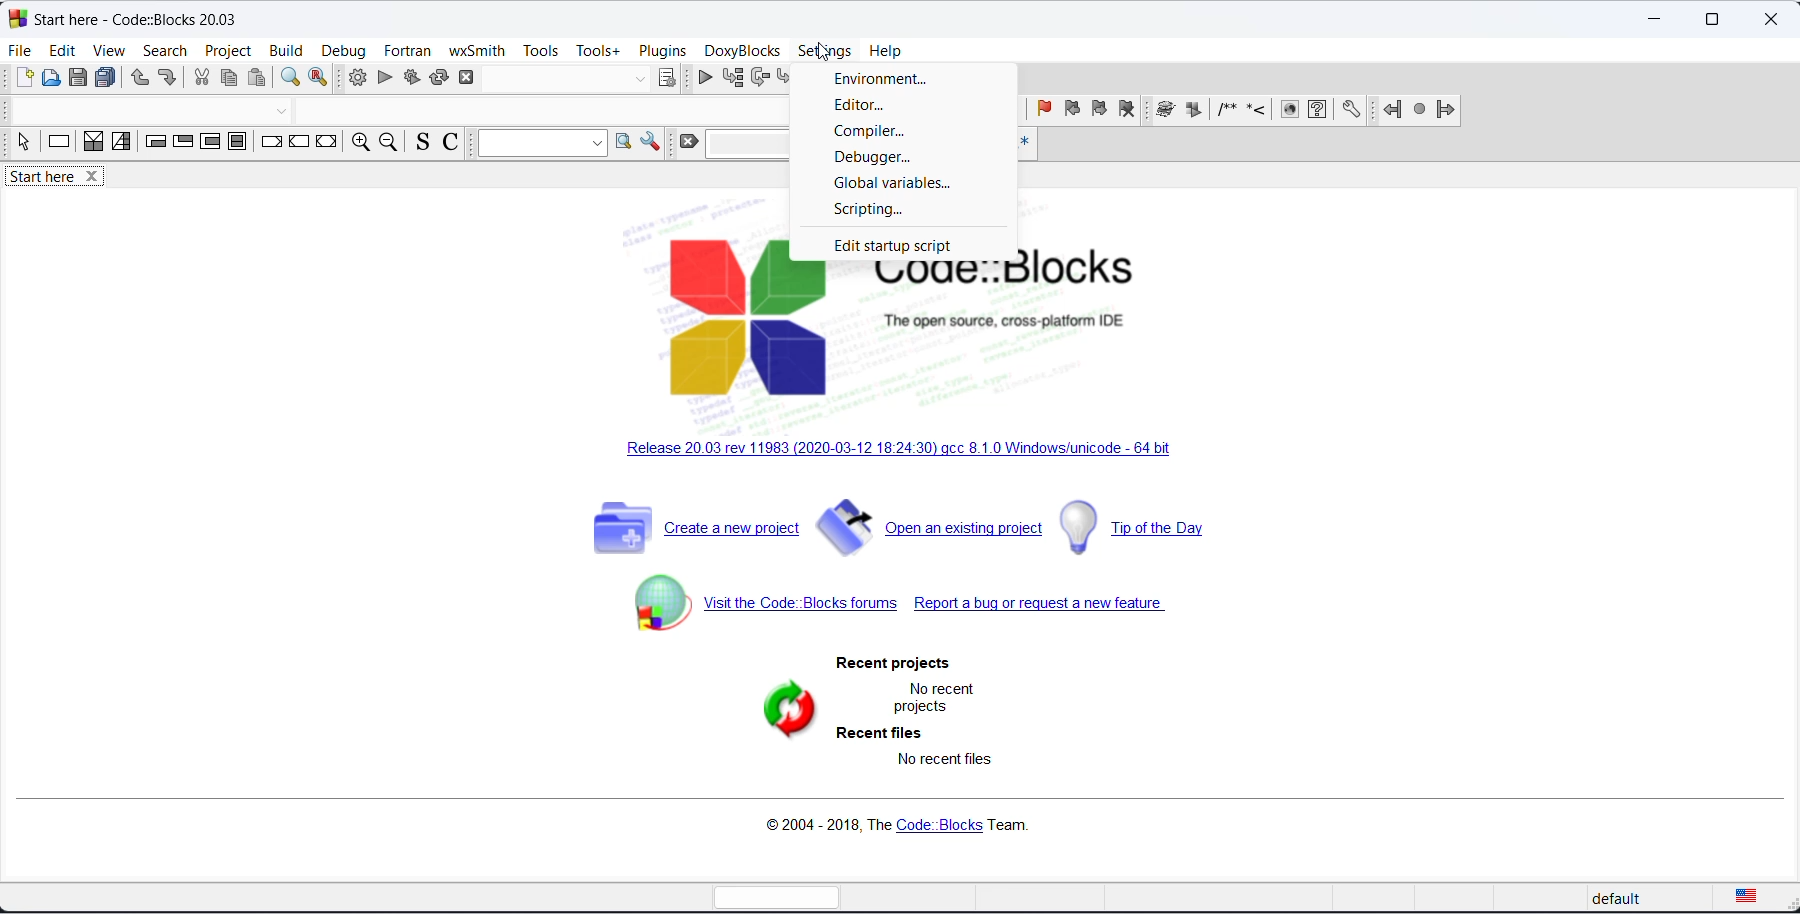 The image size is (1800, 914). I want to click on plugins, so click(663, 50).